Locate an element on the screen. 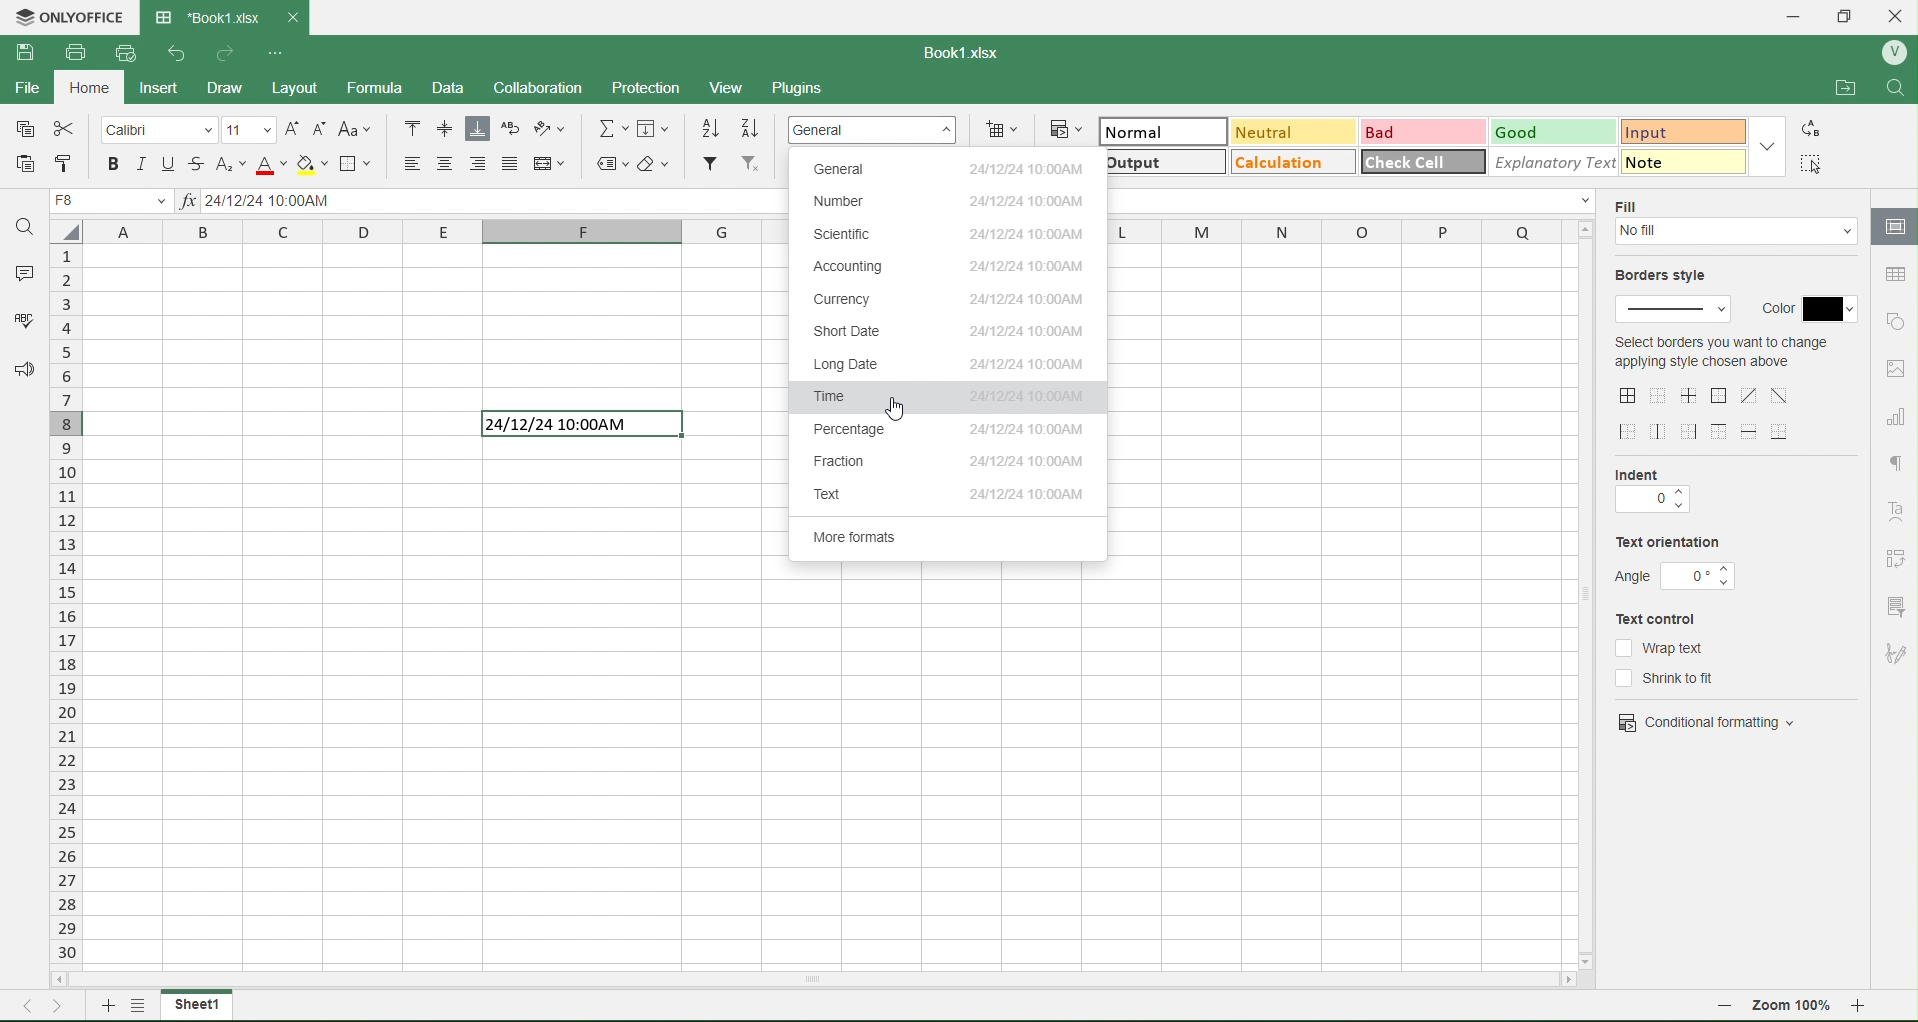 The height and width of the screenshot is (1022, 1918). wrap text is located at coordinates (1661, 647).